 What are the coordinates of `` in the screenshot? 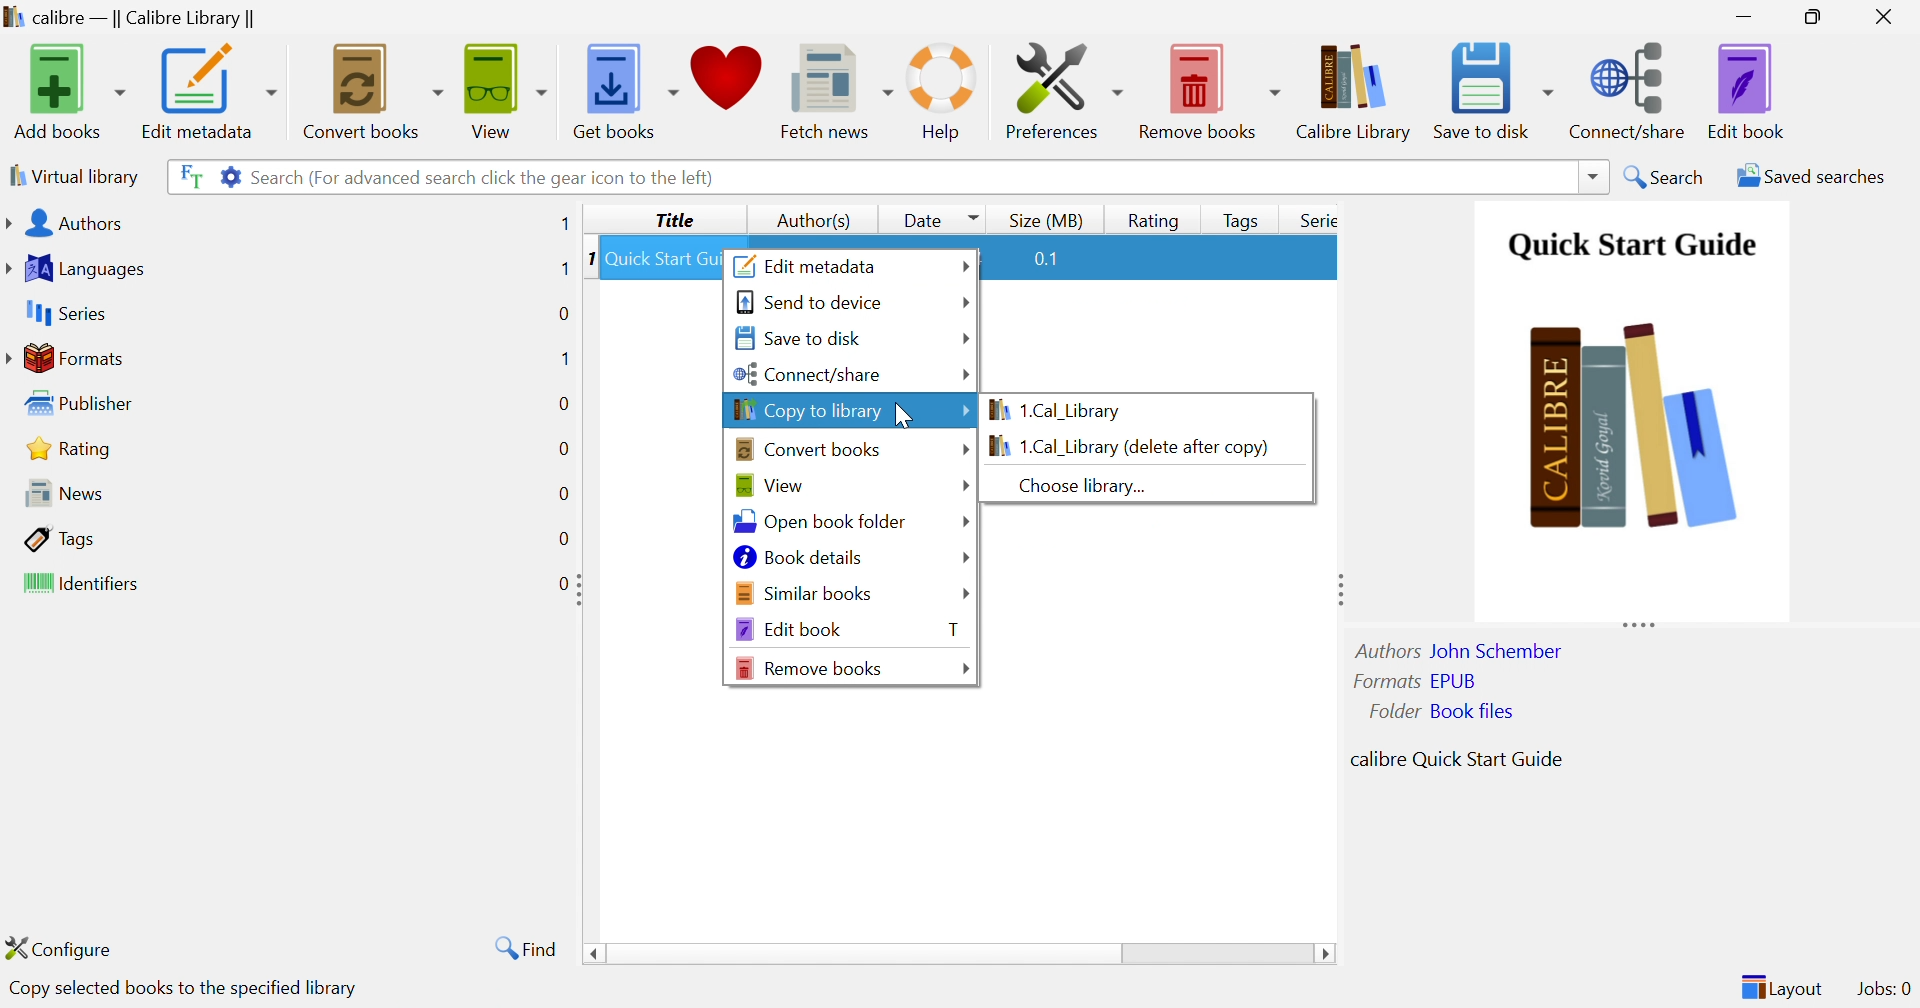 It's located at (1155, 218).